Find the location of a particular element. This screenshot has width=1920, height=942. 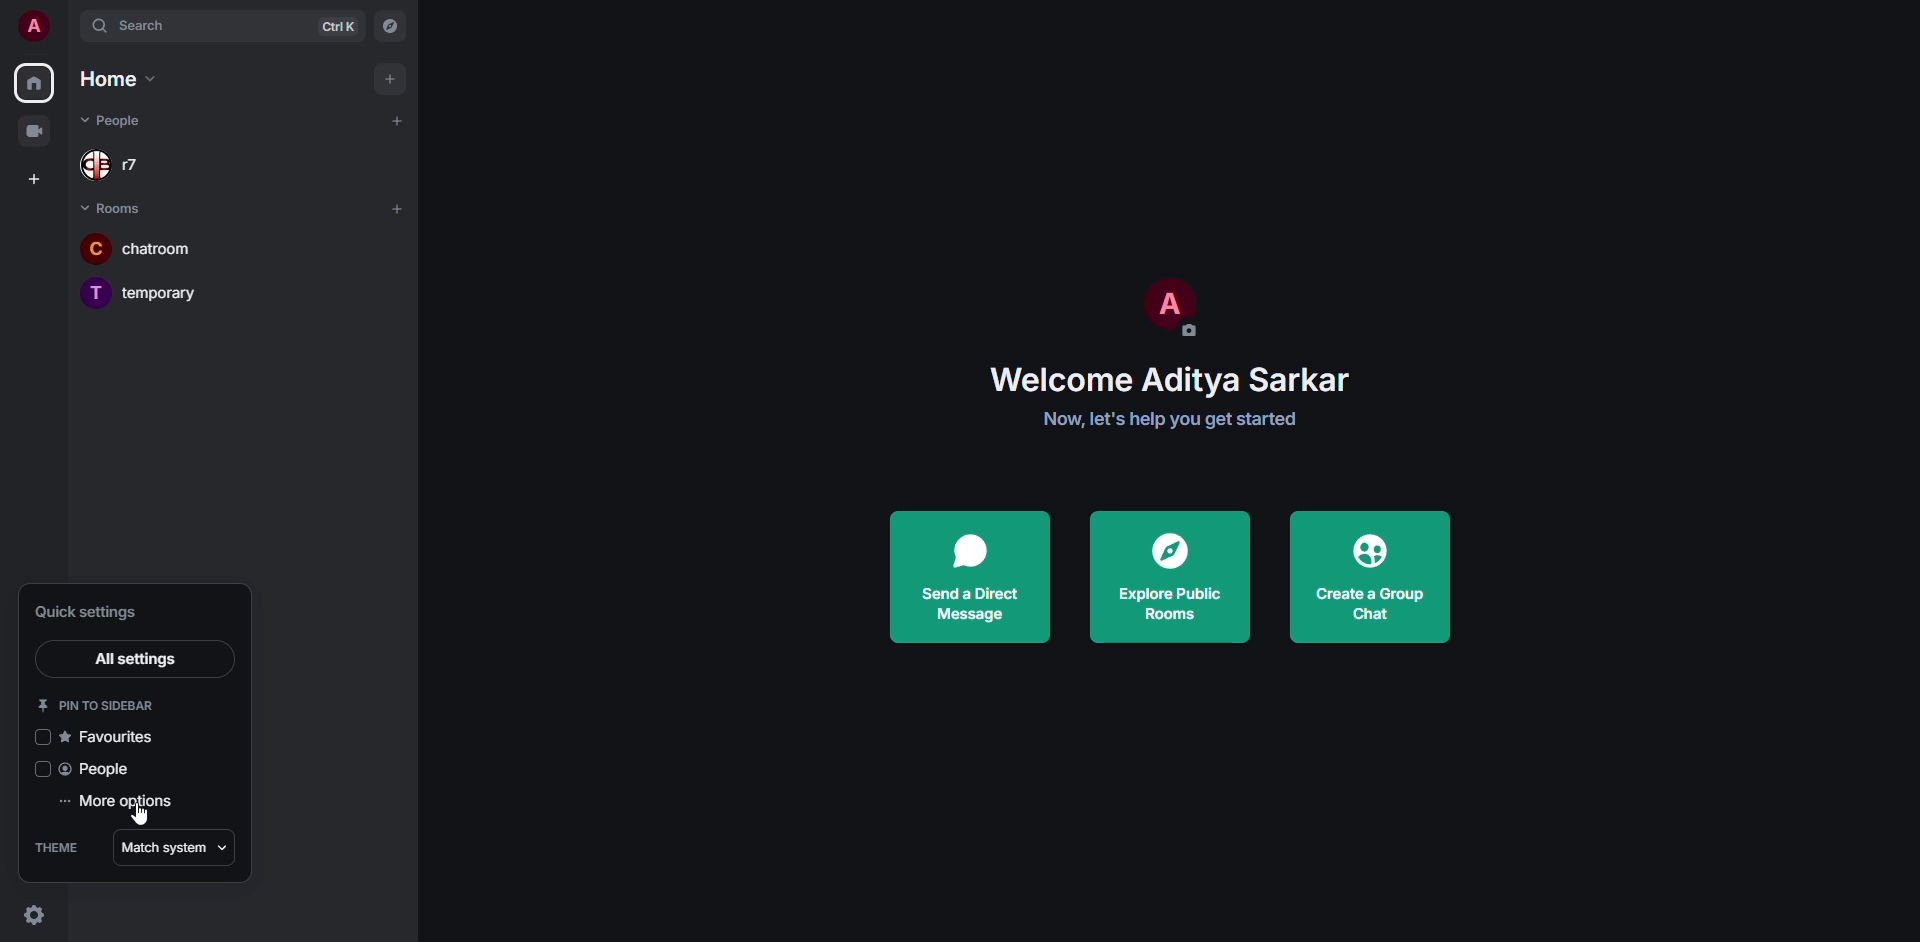

all settings is located at coordinates (133, 659).